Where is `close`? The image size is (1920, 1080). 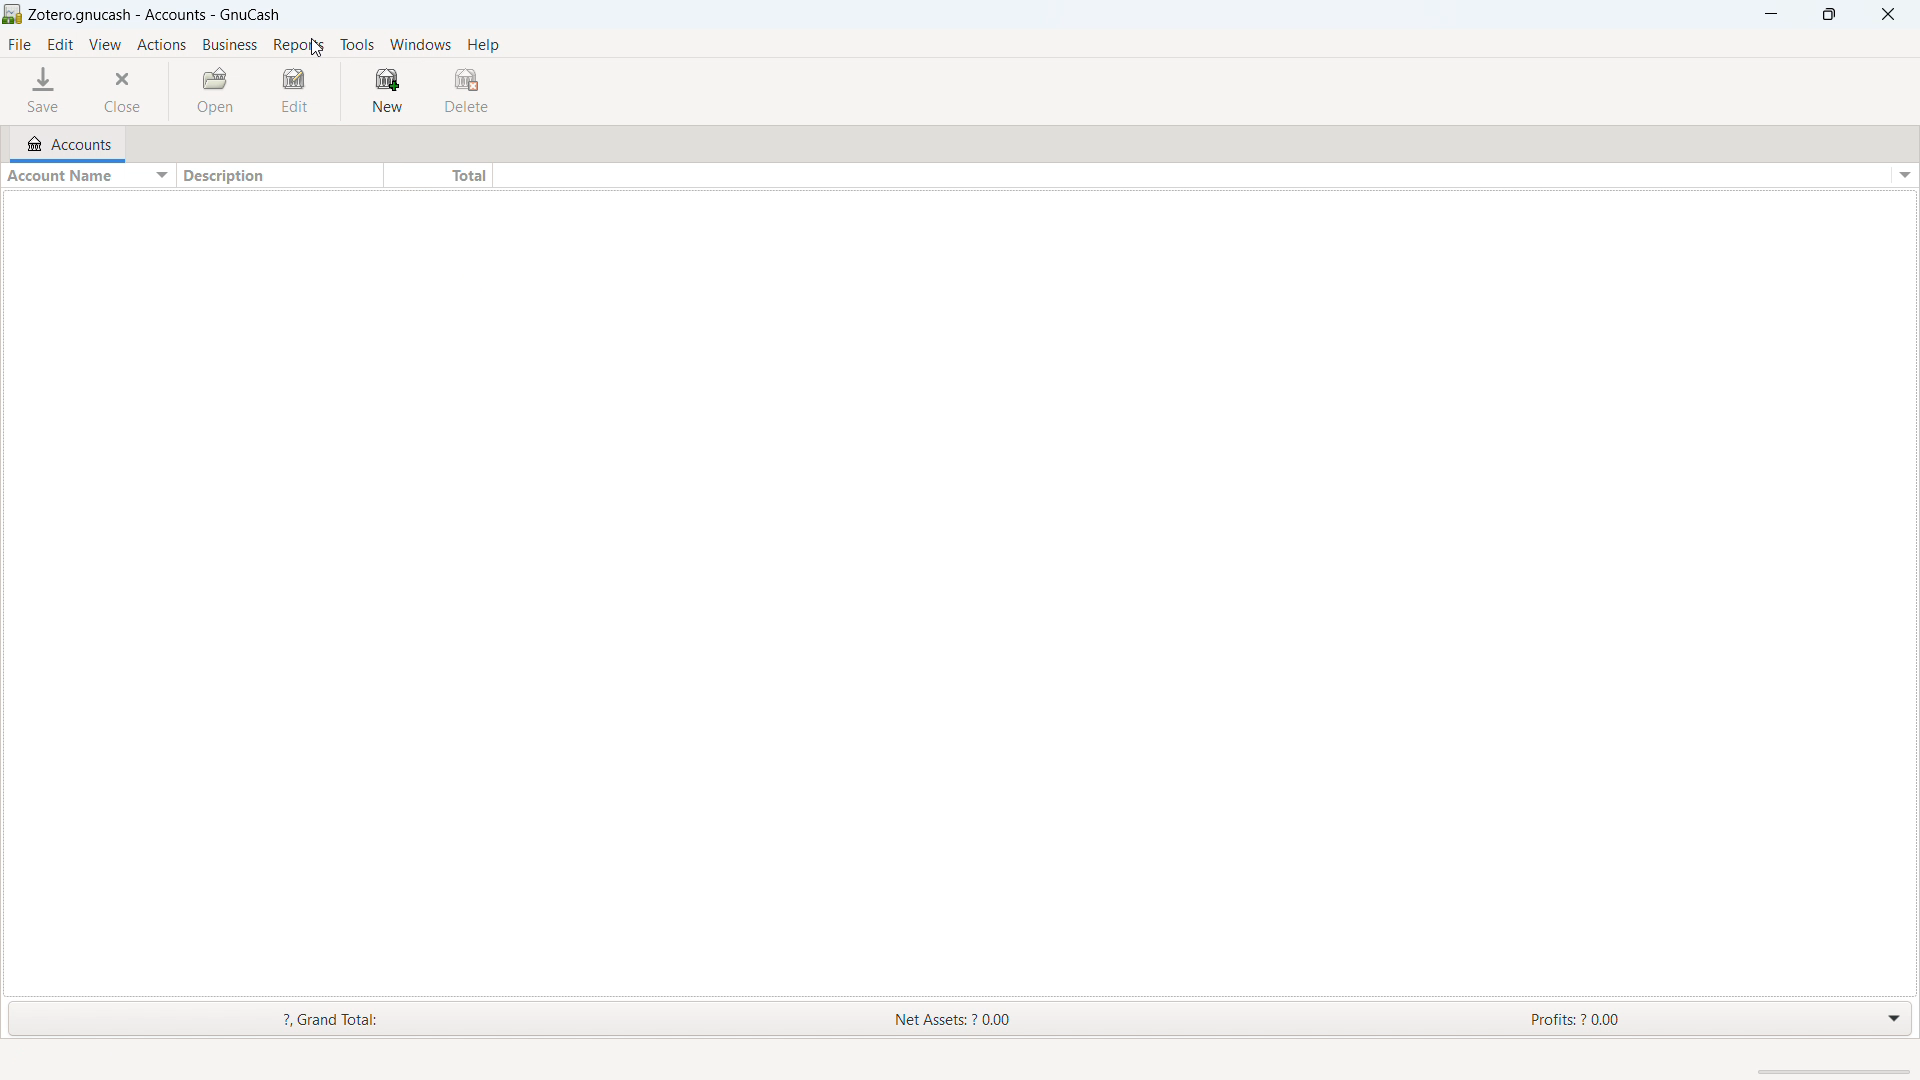 close is located at coordinates (1887, 15).